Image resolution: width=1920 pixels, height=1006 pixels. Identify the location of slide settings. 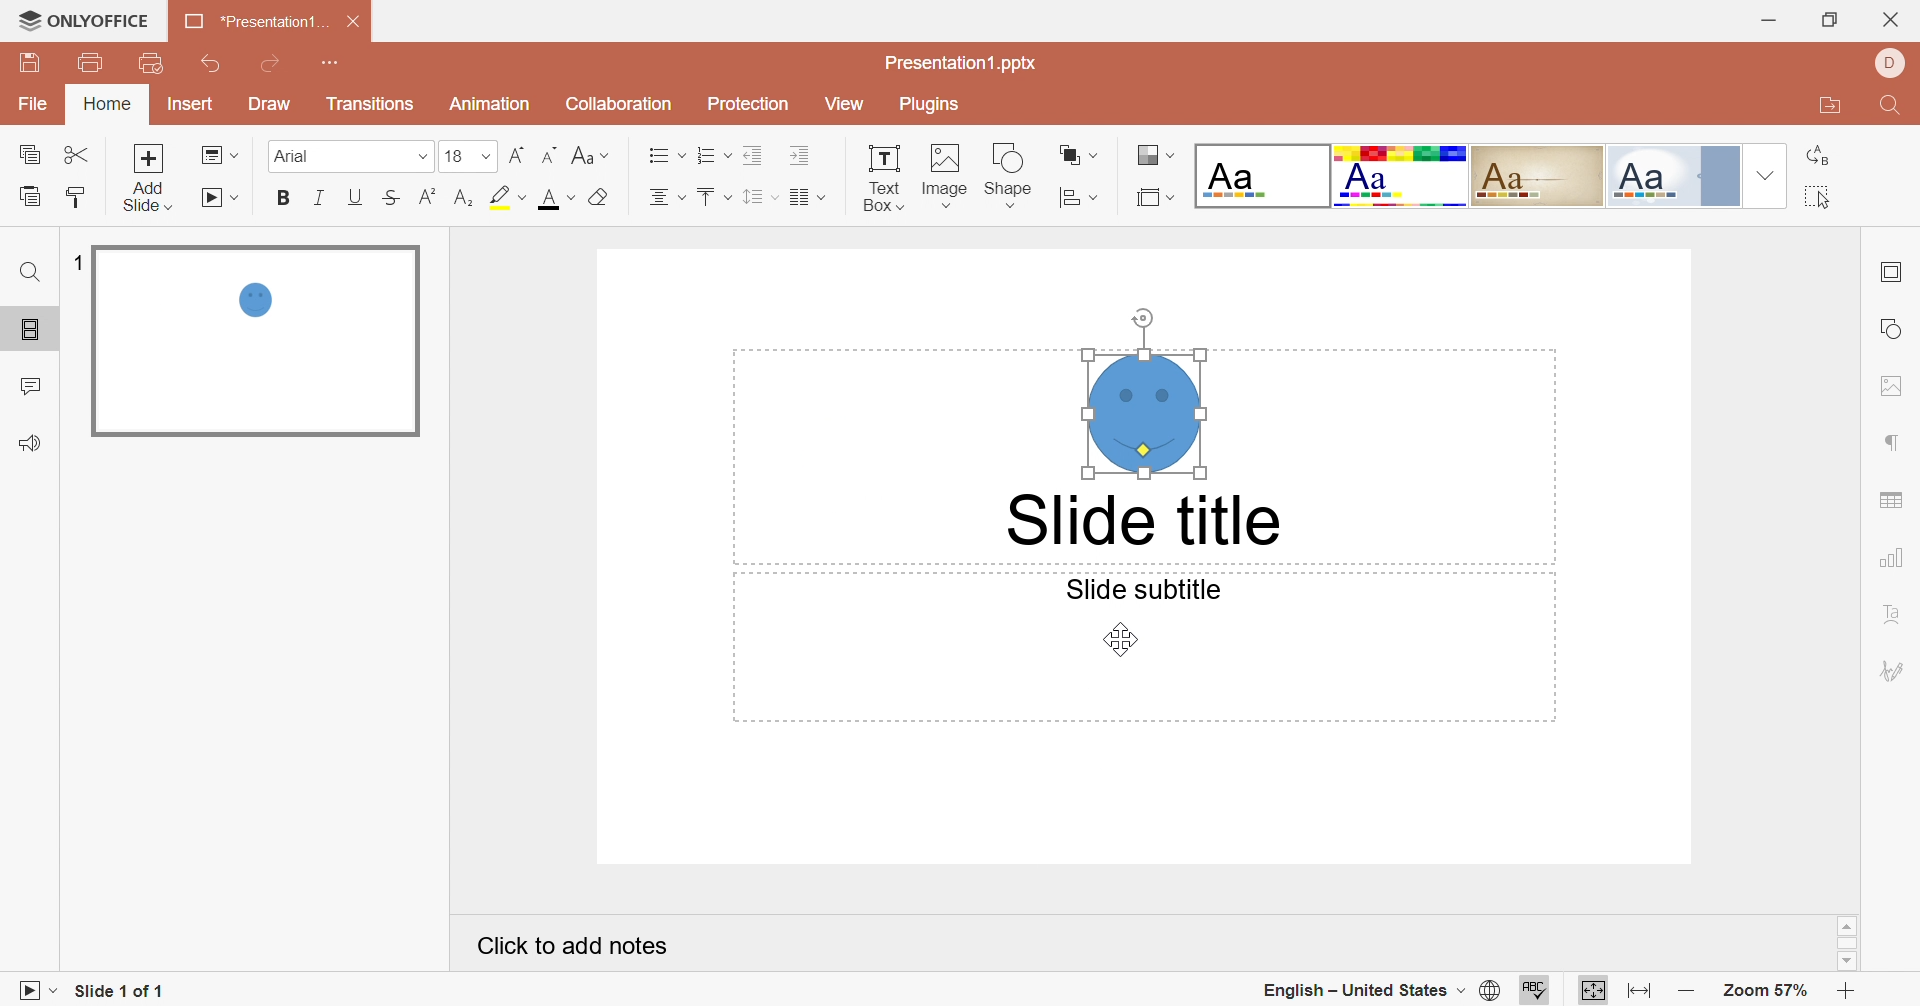
(1896, 272).